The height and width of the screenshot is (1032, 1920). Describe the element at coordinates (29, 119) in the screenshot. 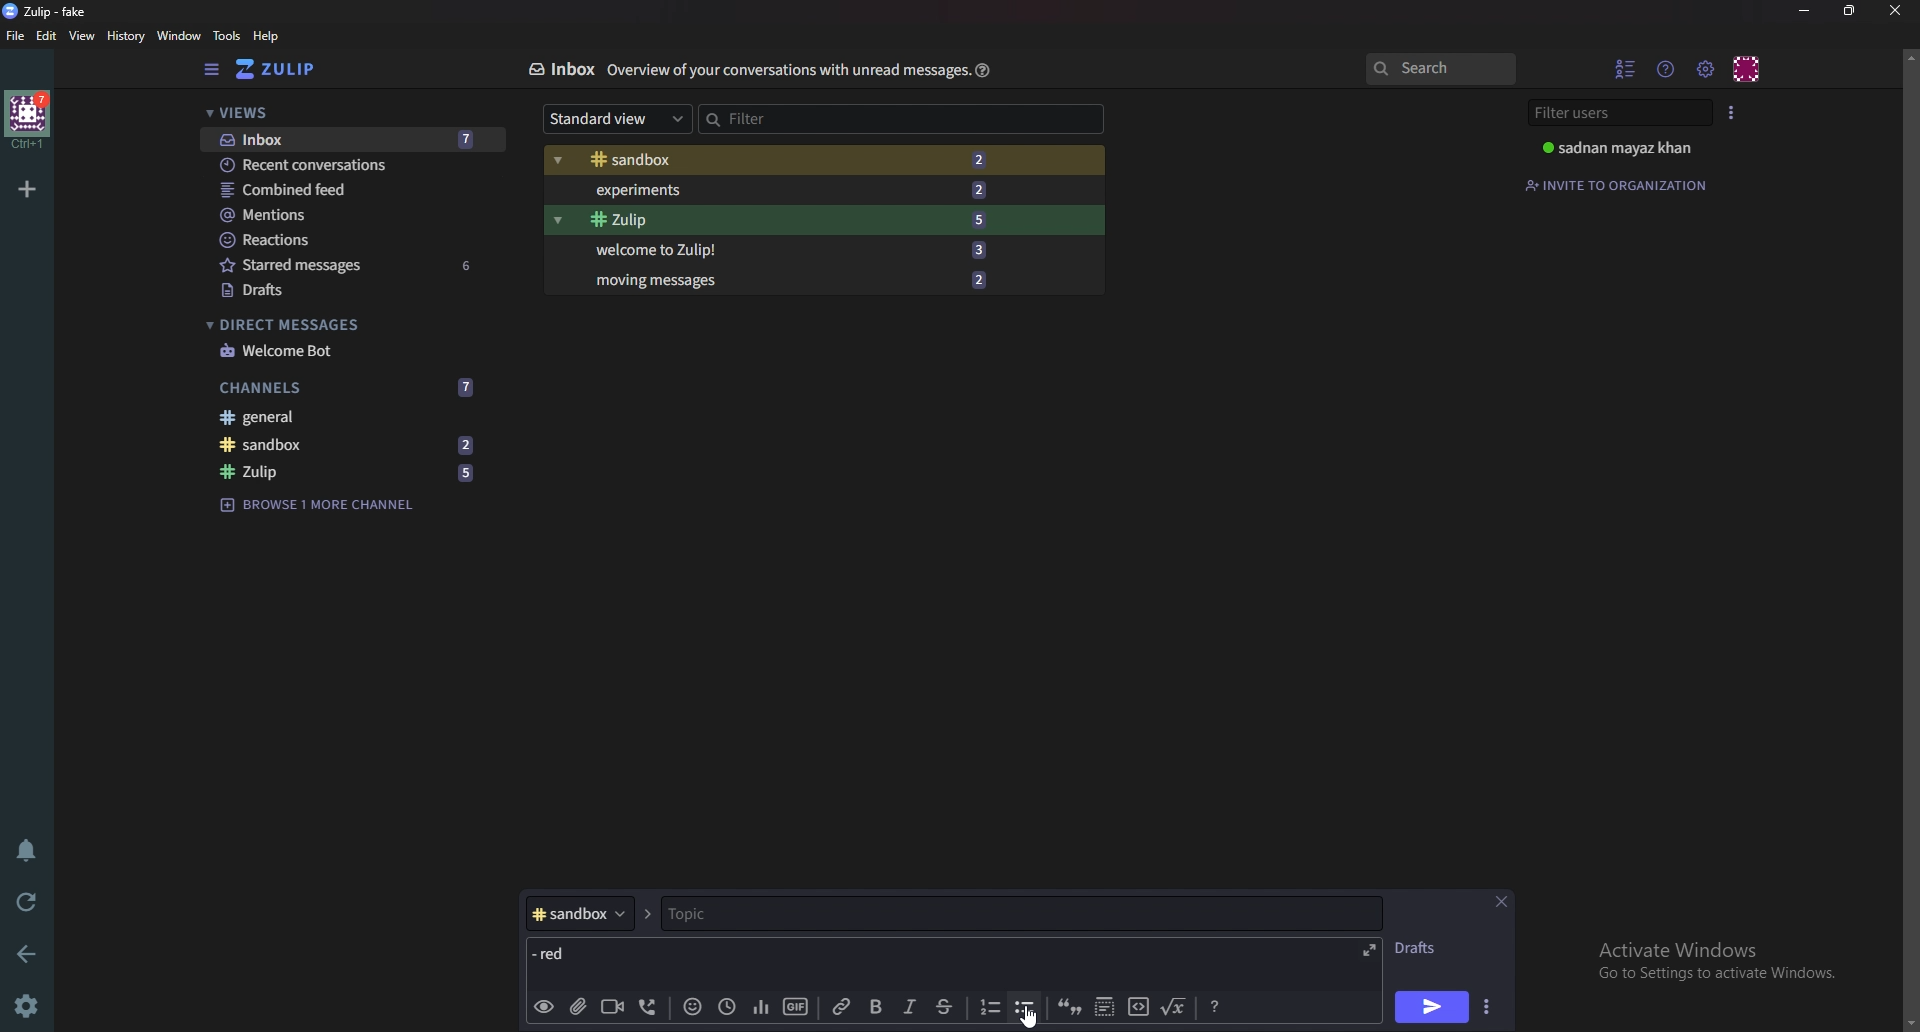

I see `Home` at that location.